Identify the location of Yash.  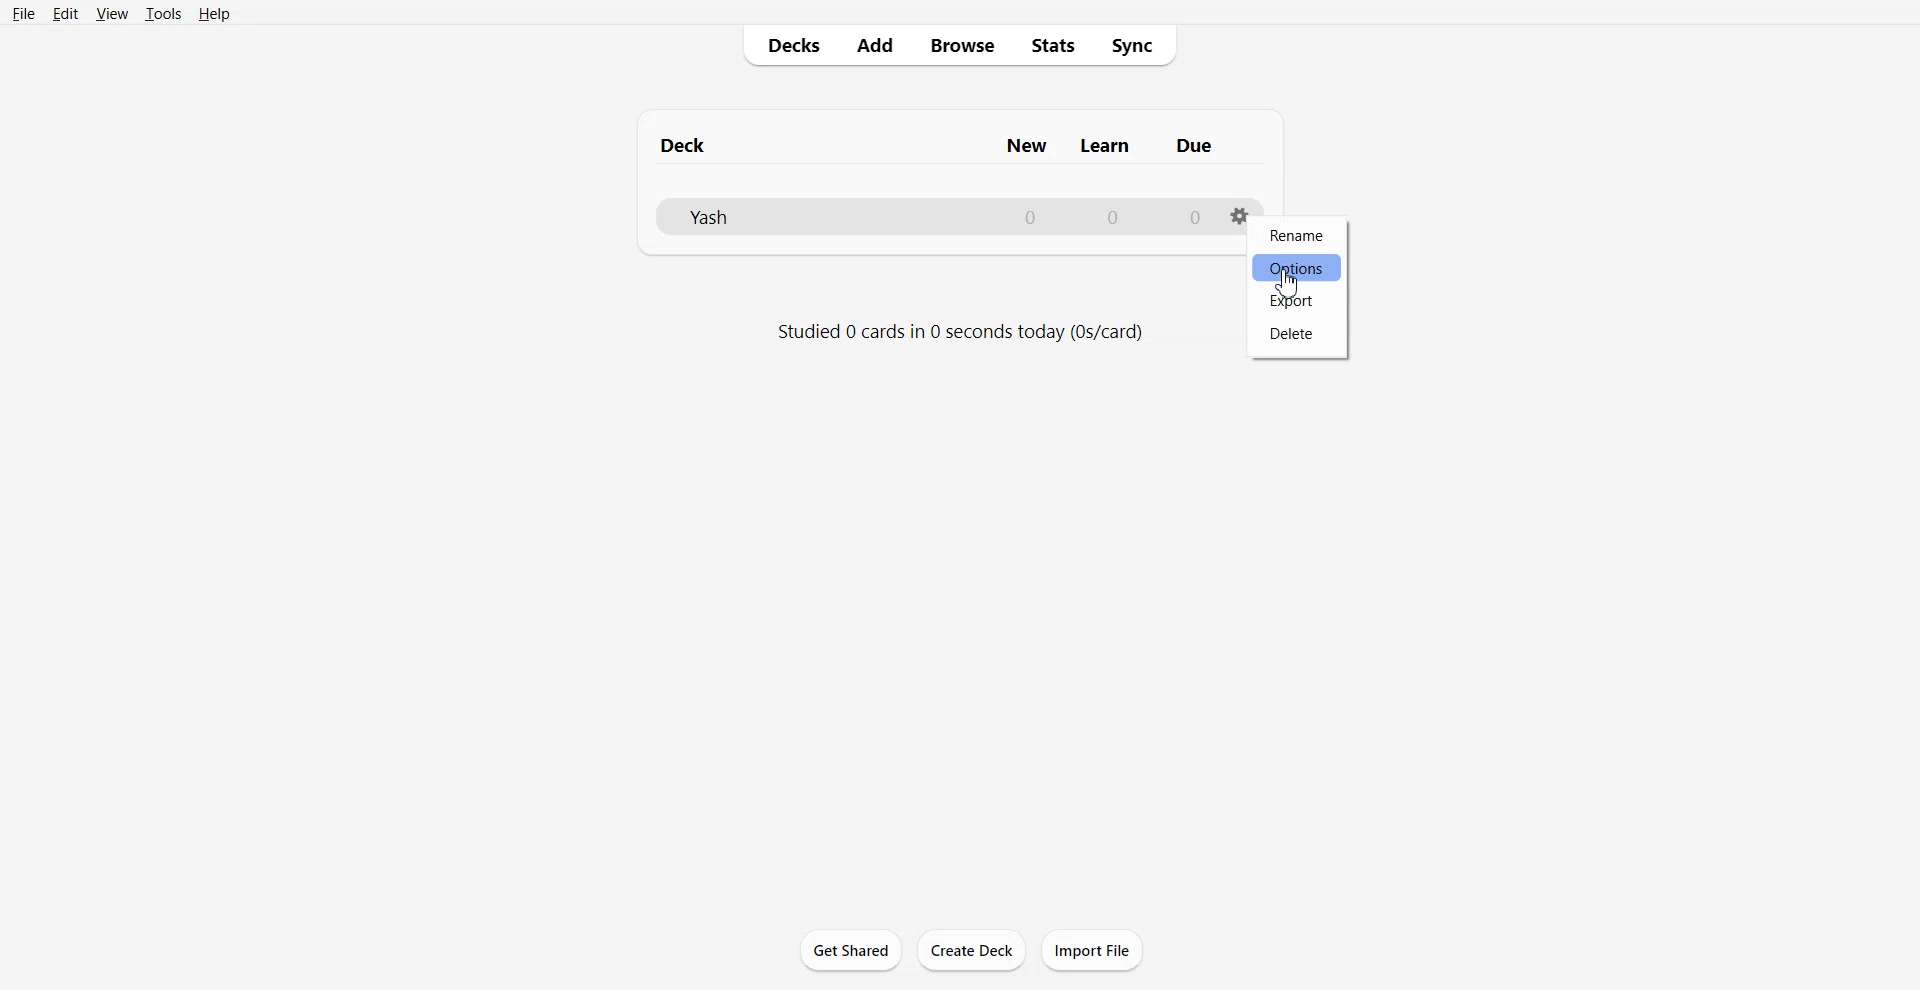
(941, 218).